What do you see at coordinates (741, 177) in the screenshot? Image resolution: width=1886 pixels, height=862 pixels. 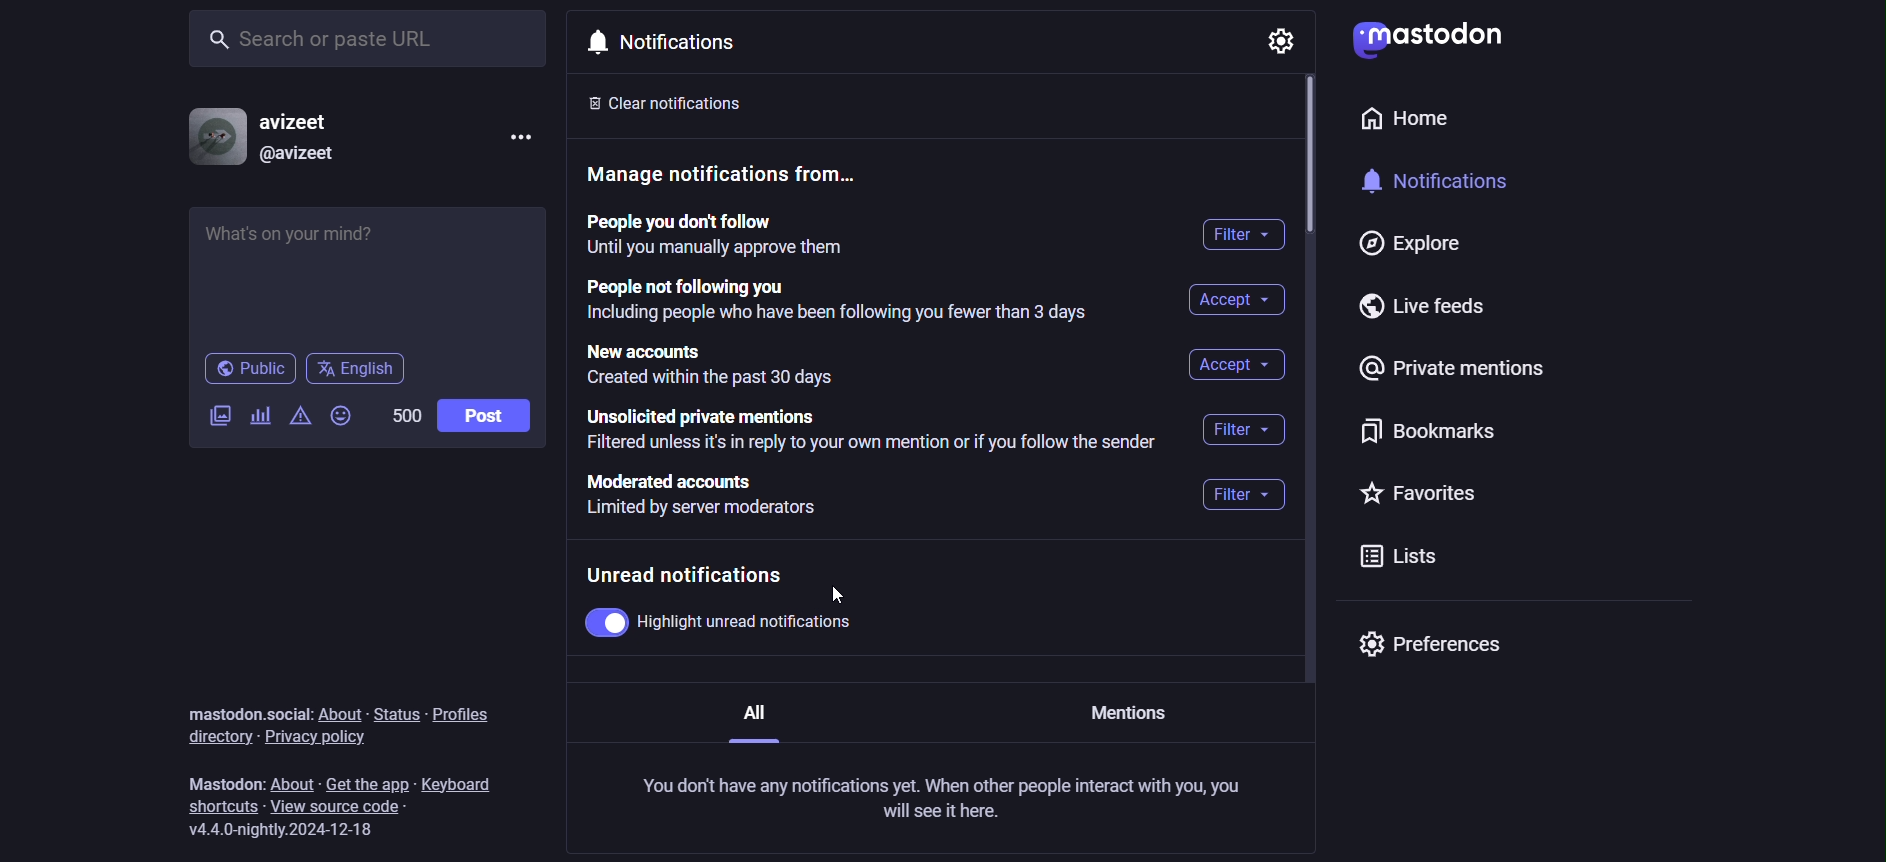 I see `manage notification from` at bounding box center [741, 177].